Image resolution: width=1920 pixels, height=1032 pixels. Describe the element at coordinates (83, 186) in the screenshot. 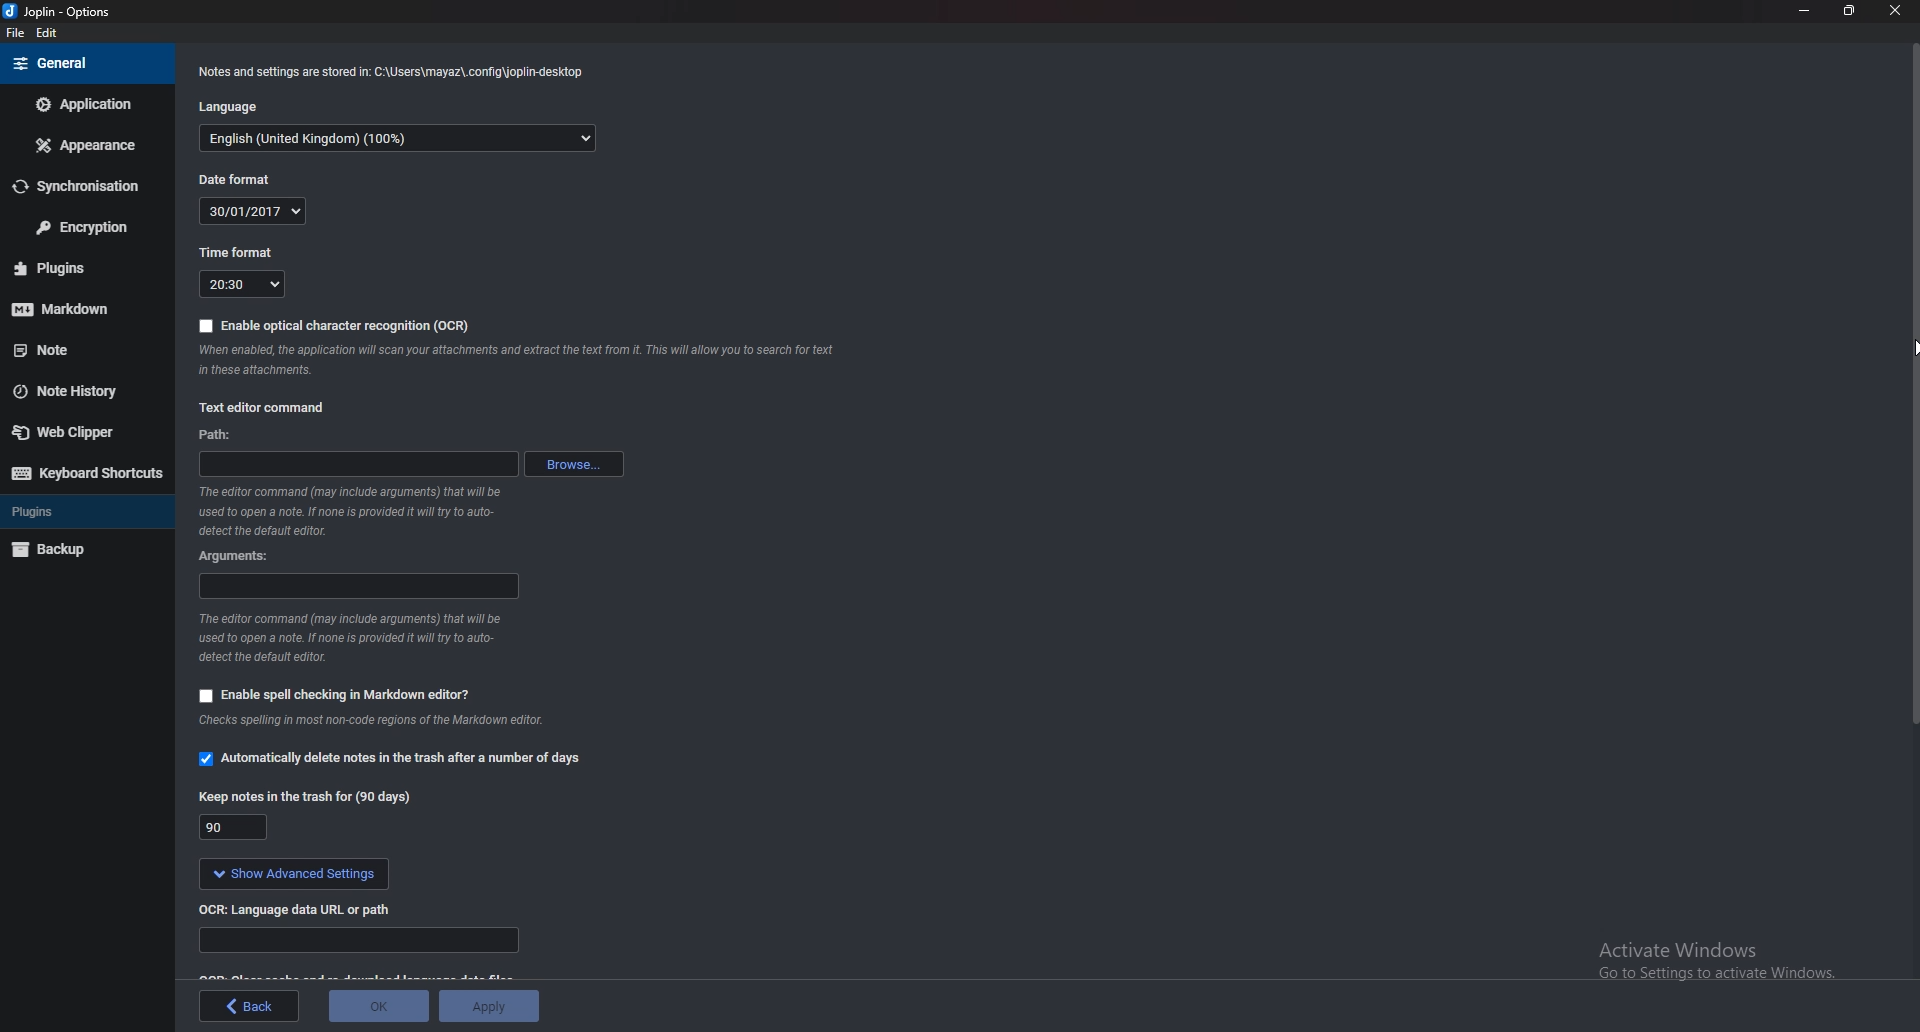

I see `Synchronization` at that location.